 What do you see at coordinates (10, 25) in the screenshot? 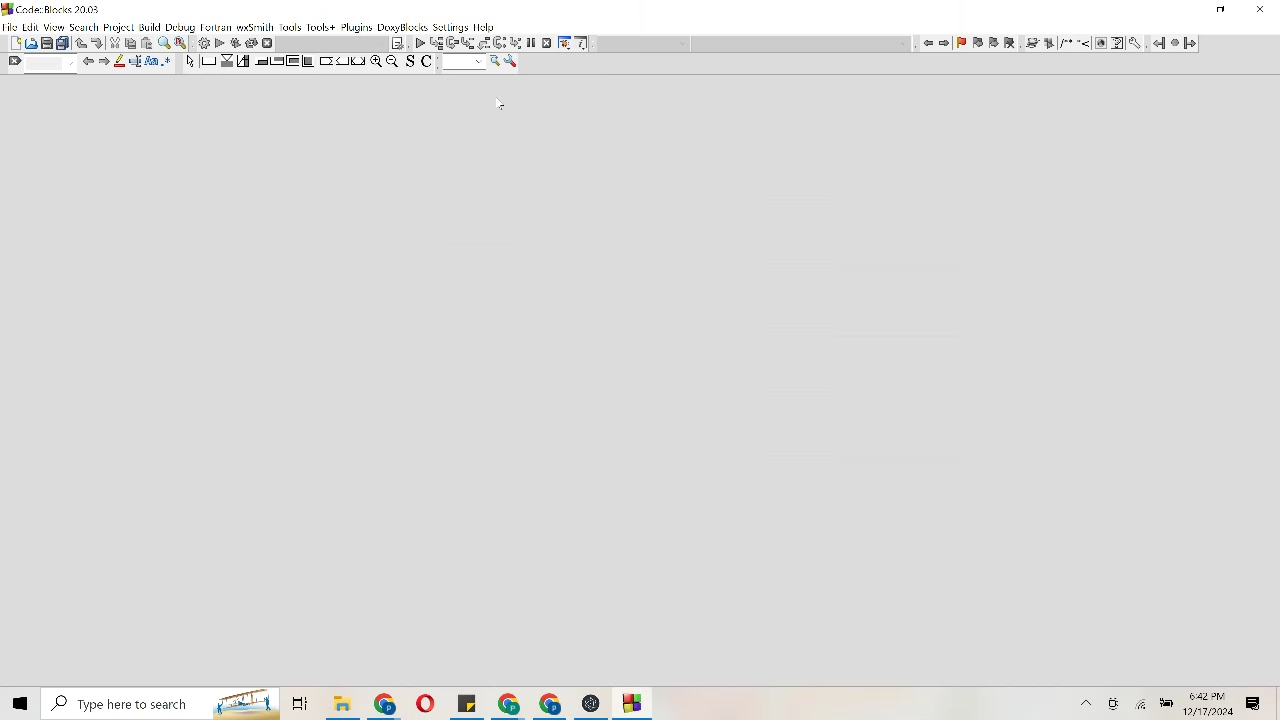
I see `File` at bounding box center [10, 25].